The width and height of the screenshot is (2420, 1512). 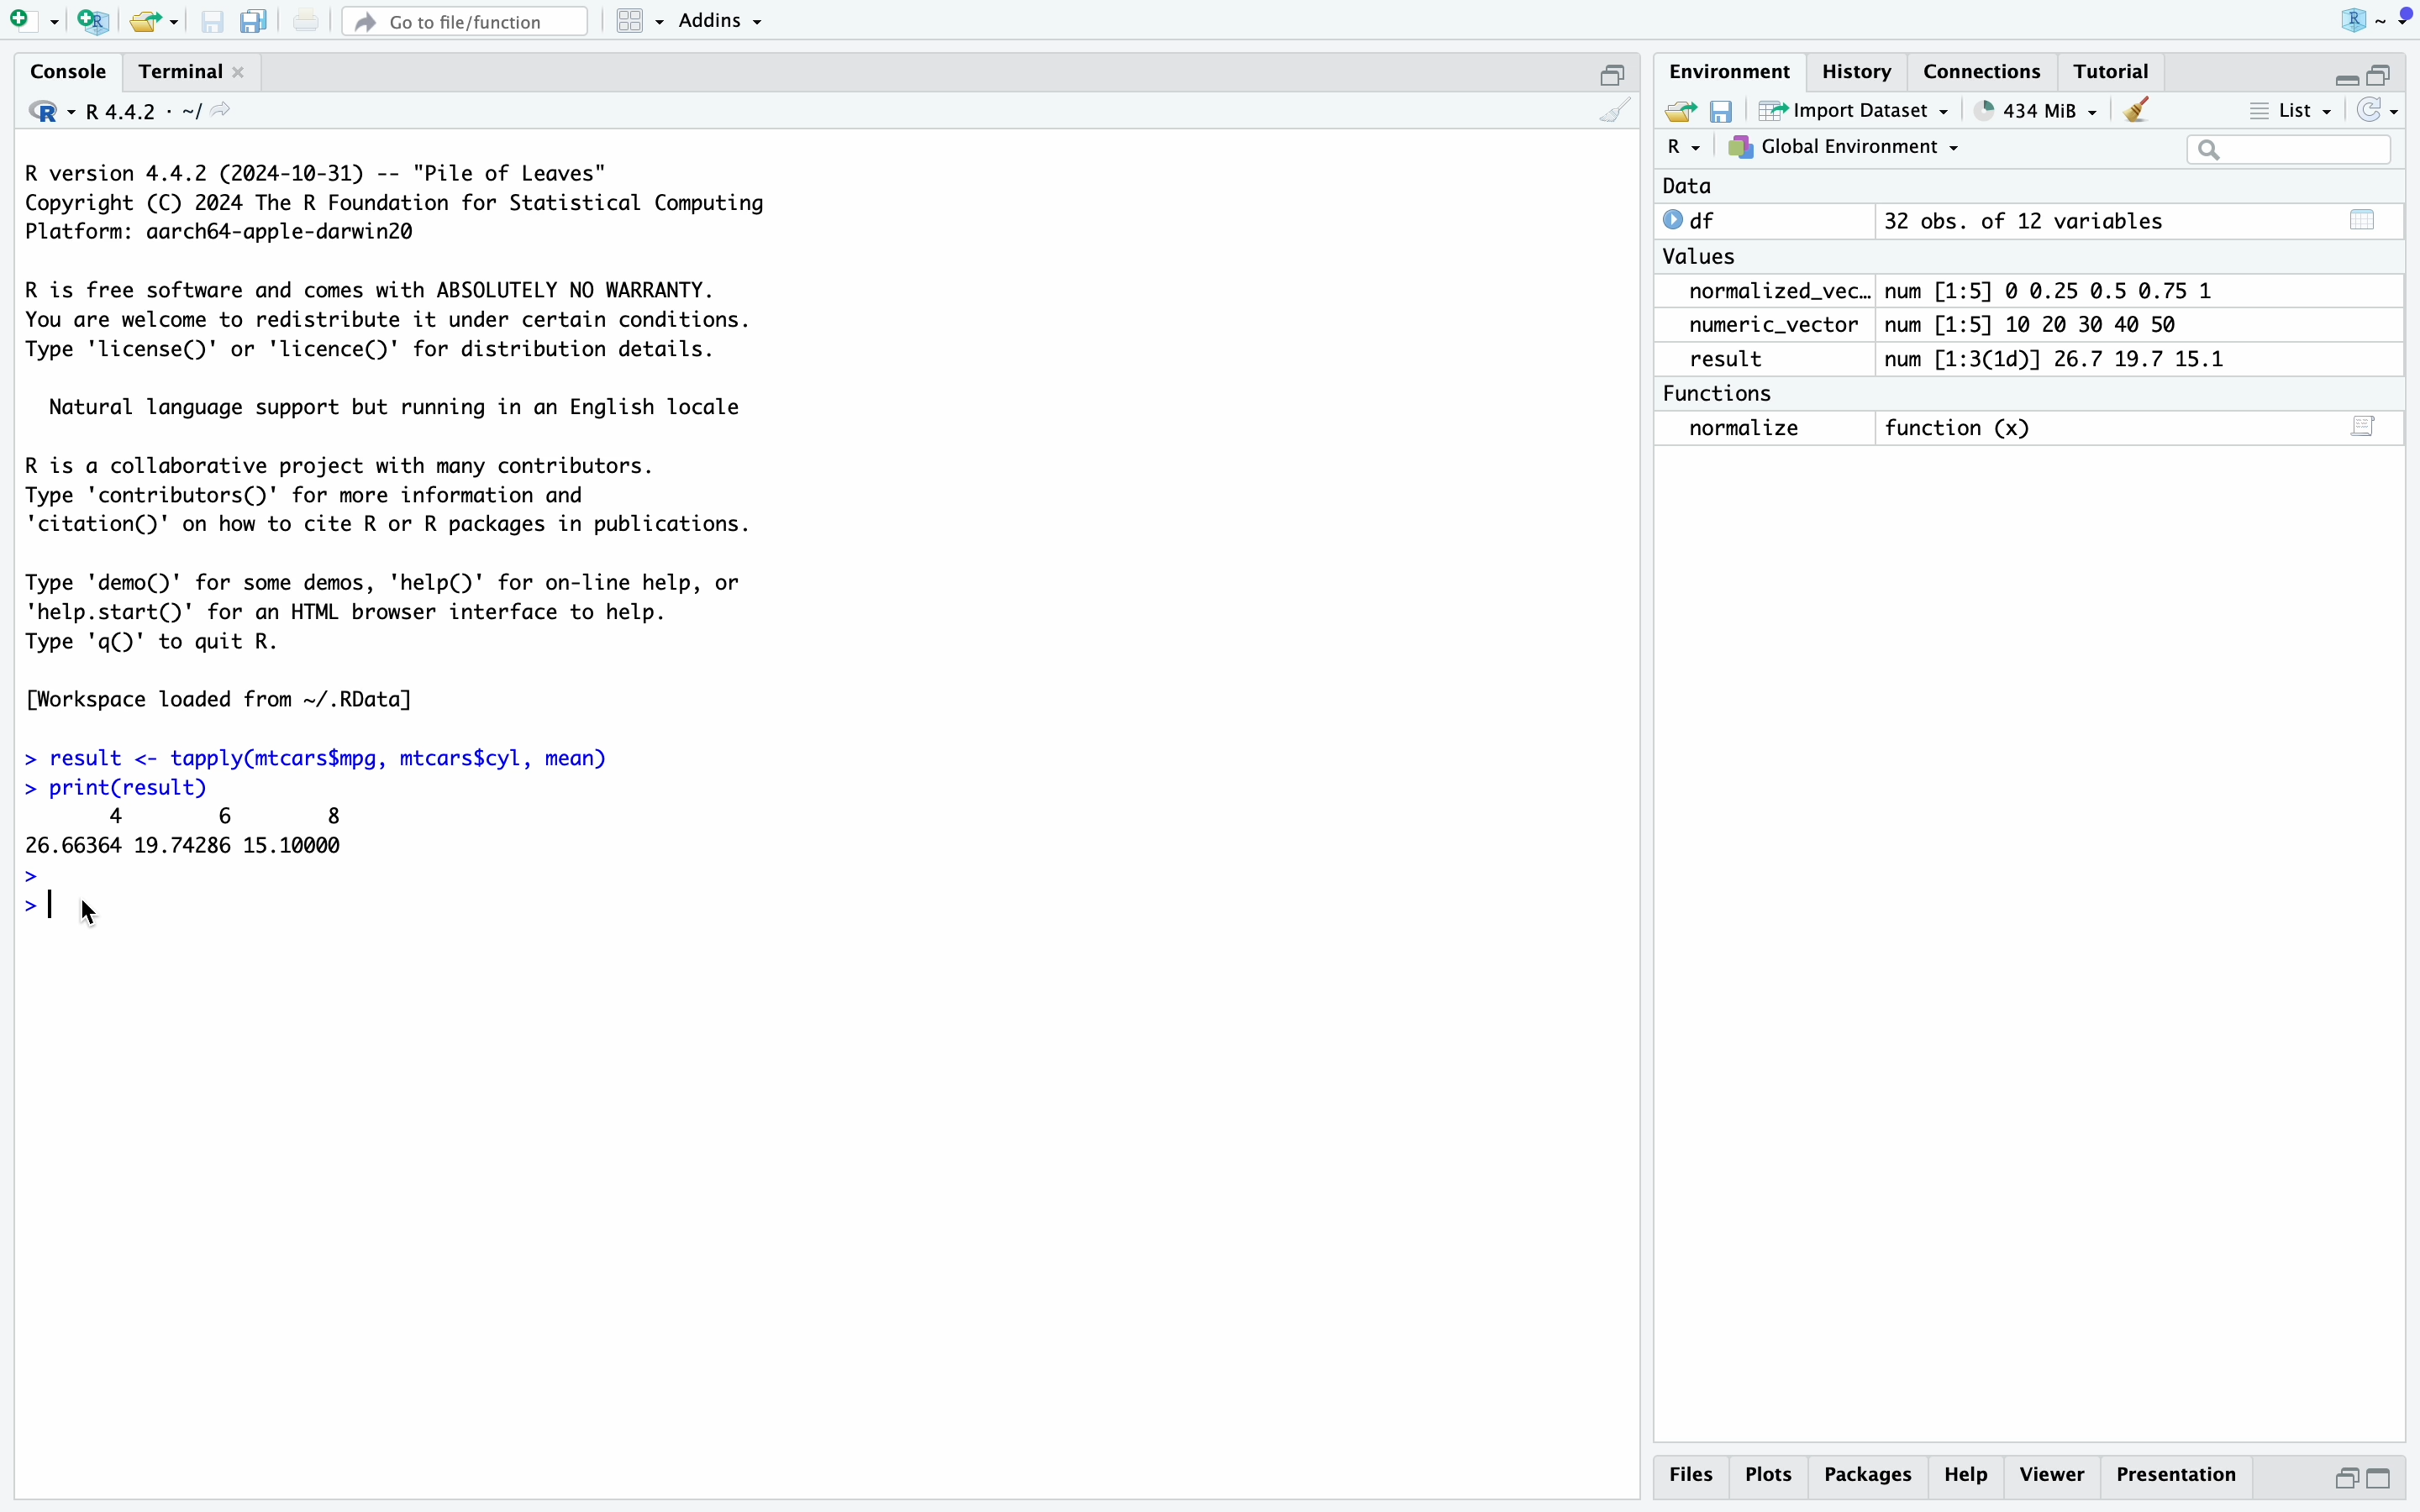 What do you see at coordinates (1747, 428) in the screenshot?
I see `normalize` at bounding box center [1747, 428].